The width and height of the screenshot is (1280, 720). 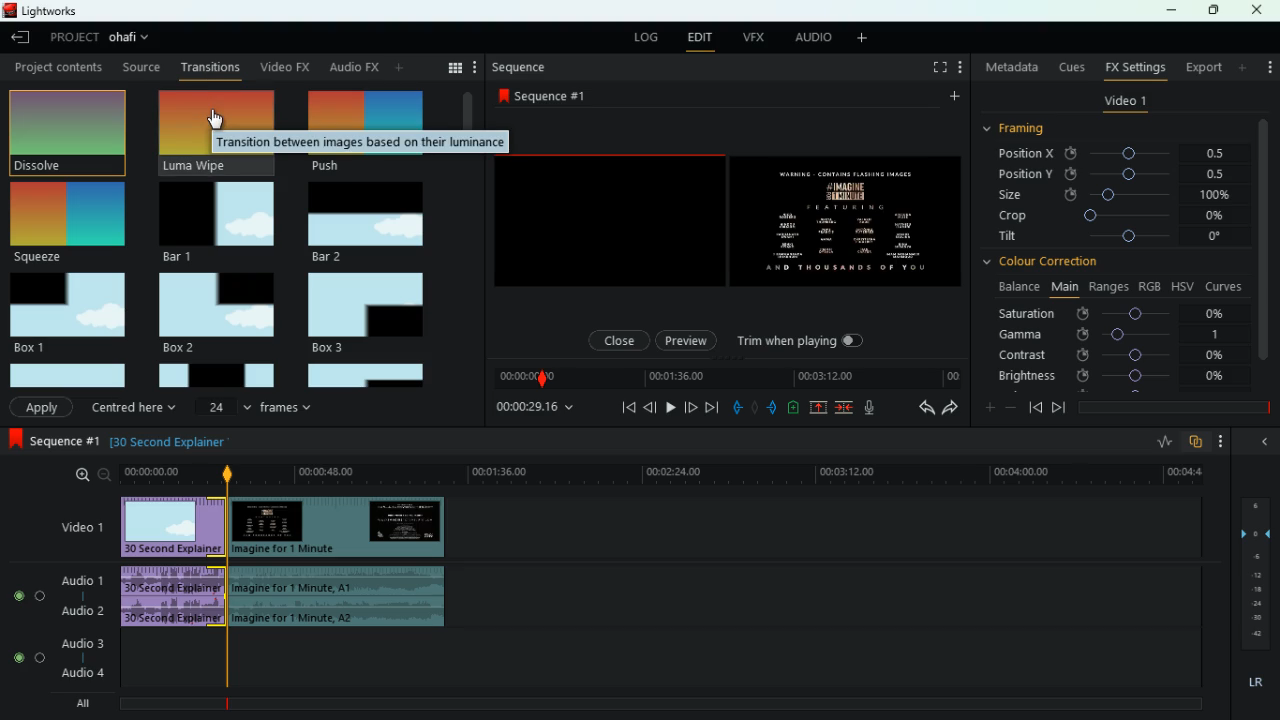 What do you see at coordinates (57, 66) in the screenshot?
I see `Project content` at bounding box center [57, 66].